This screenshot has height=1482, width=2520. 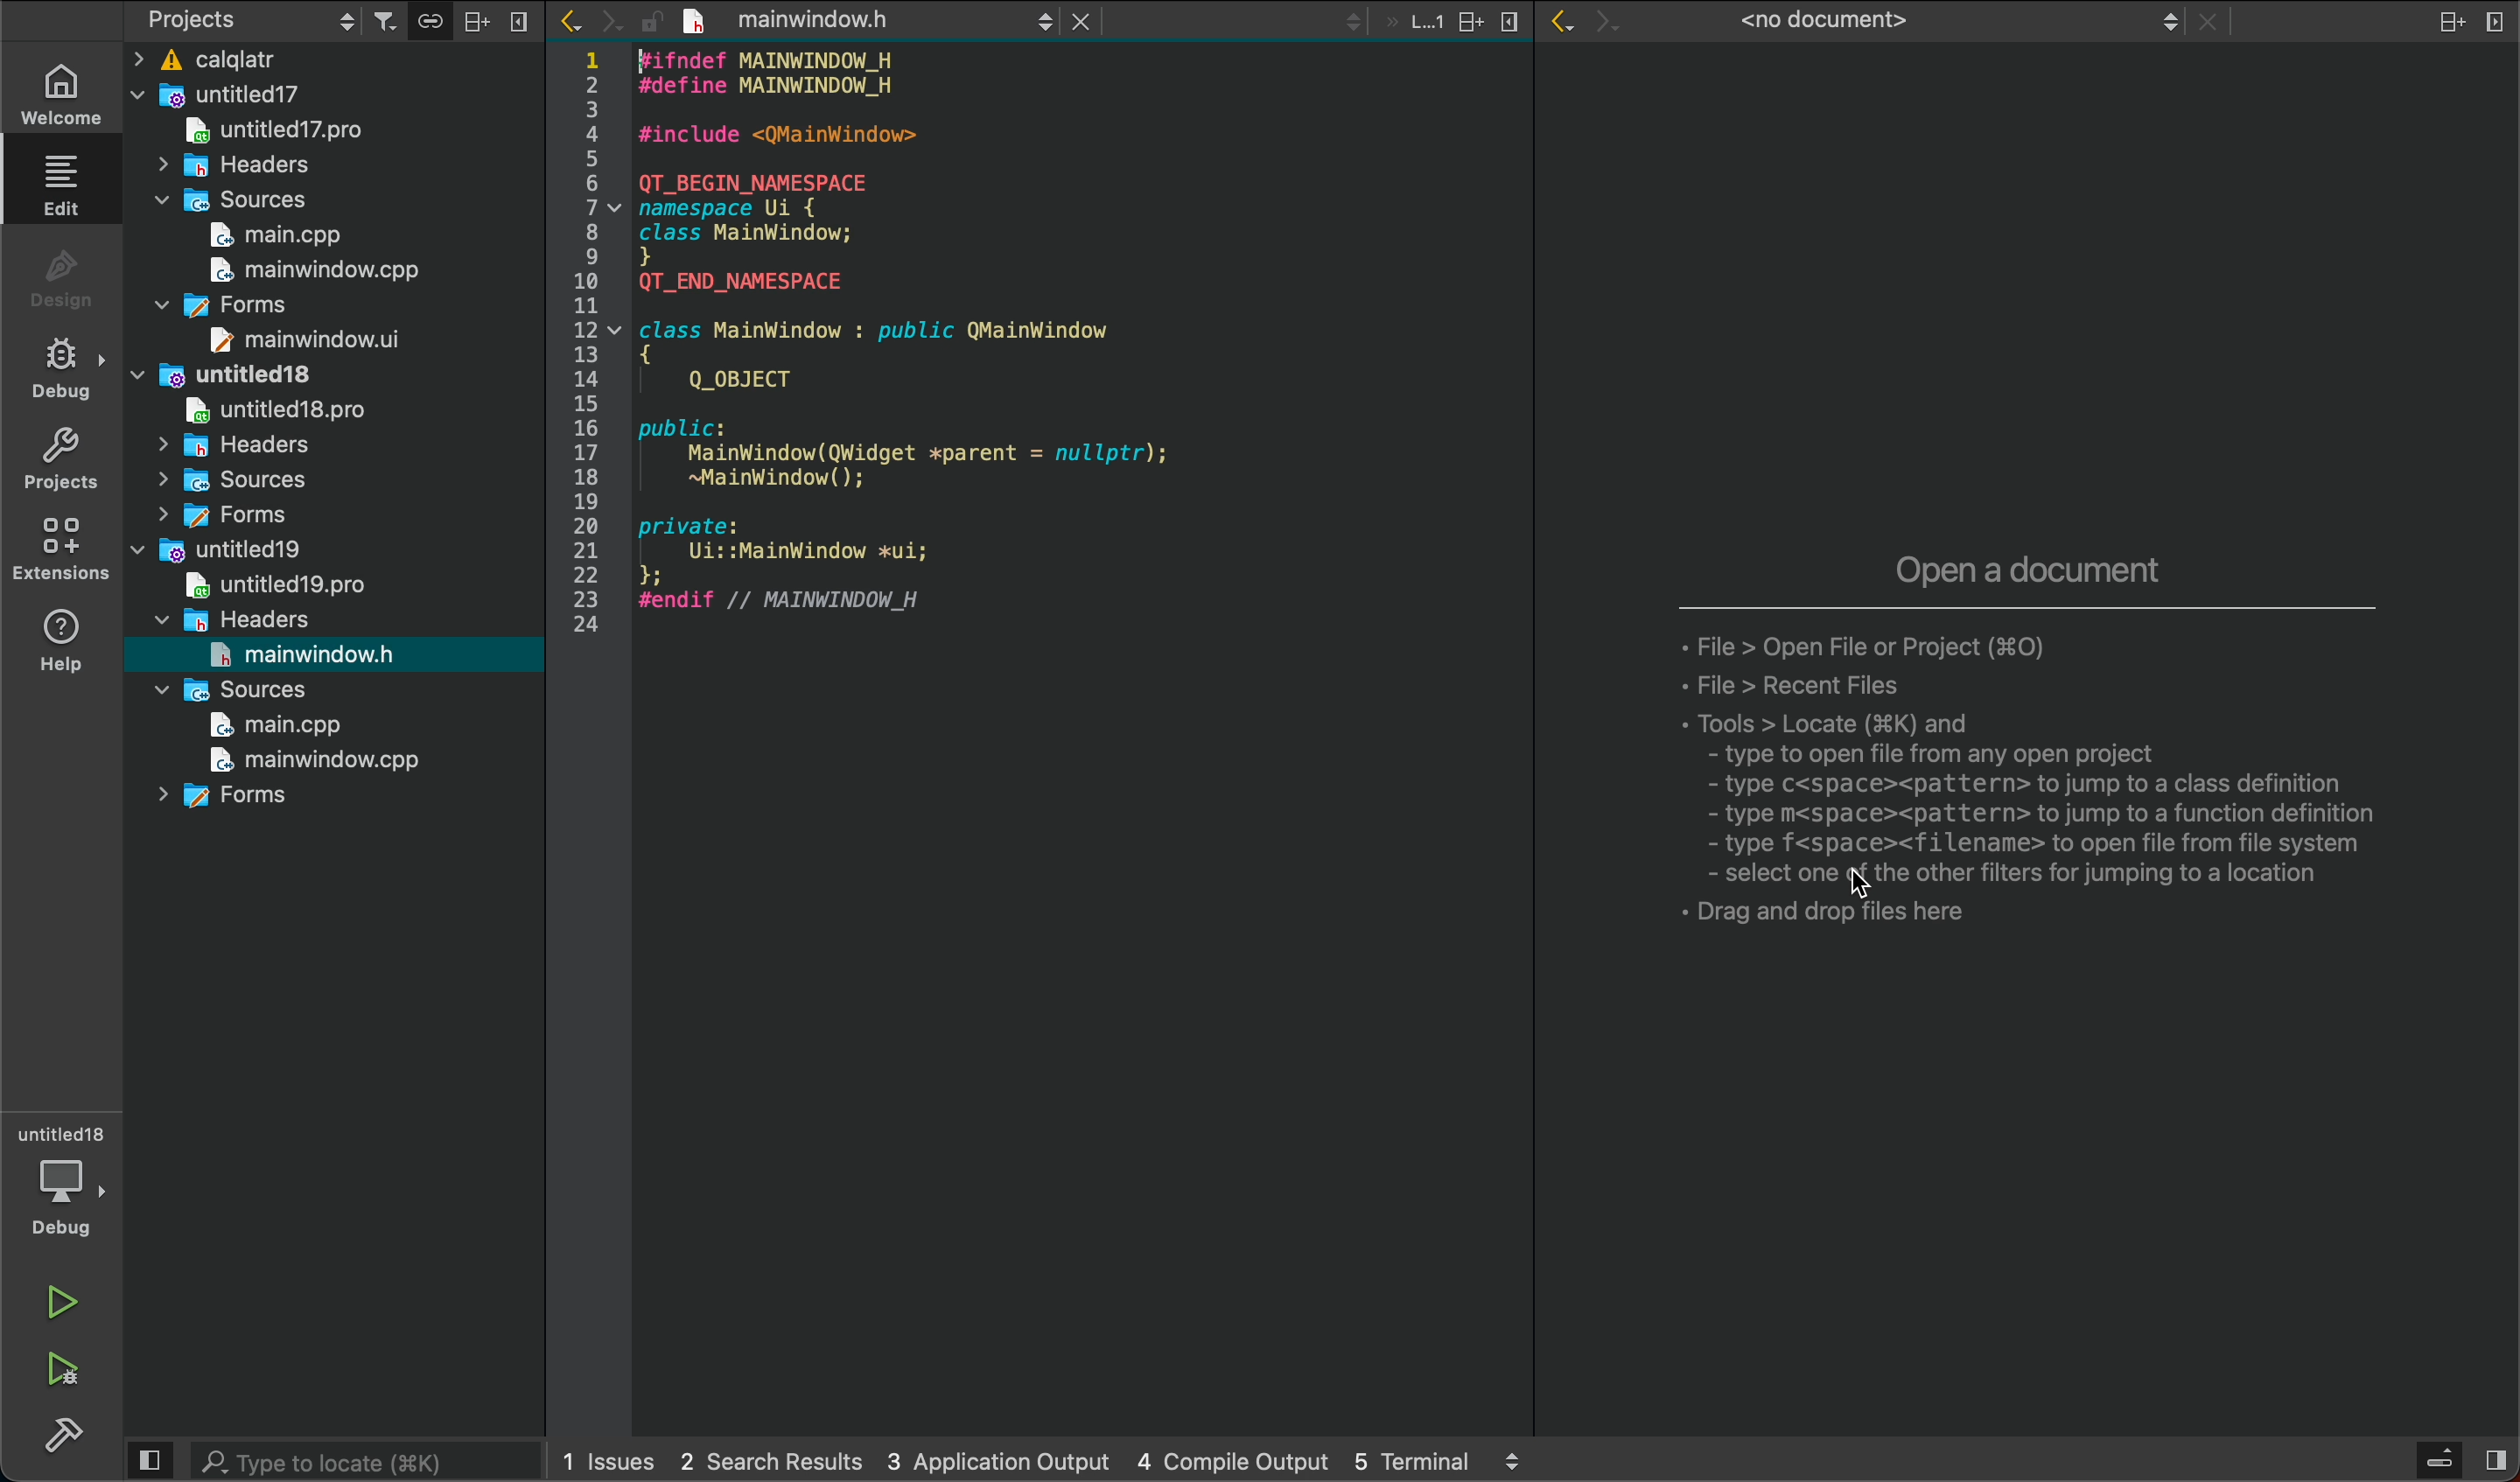 I want to click on build, so click(x=70, y=1439).